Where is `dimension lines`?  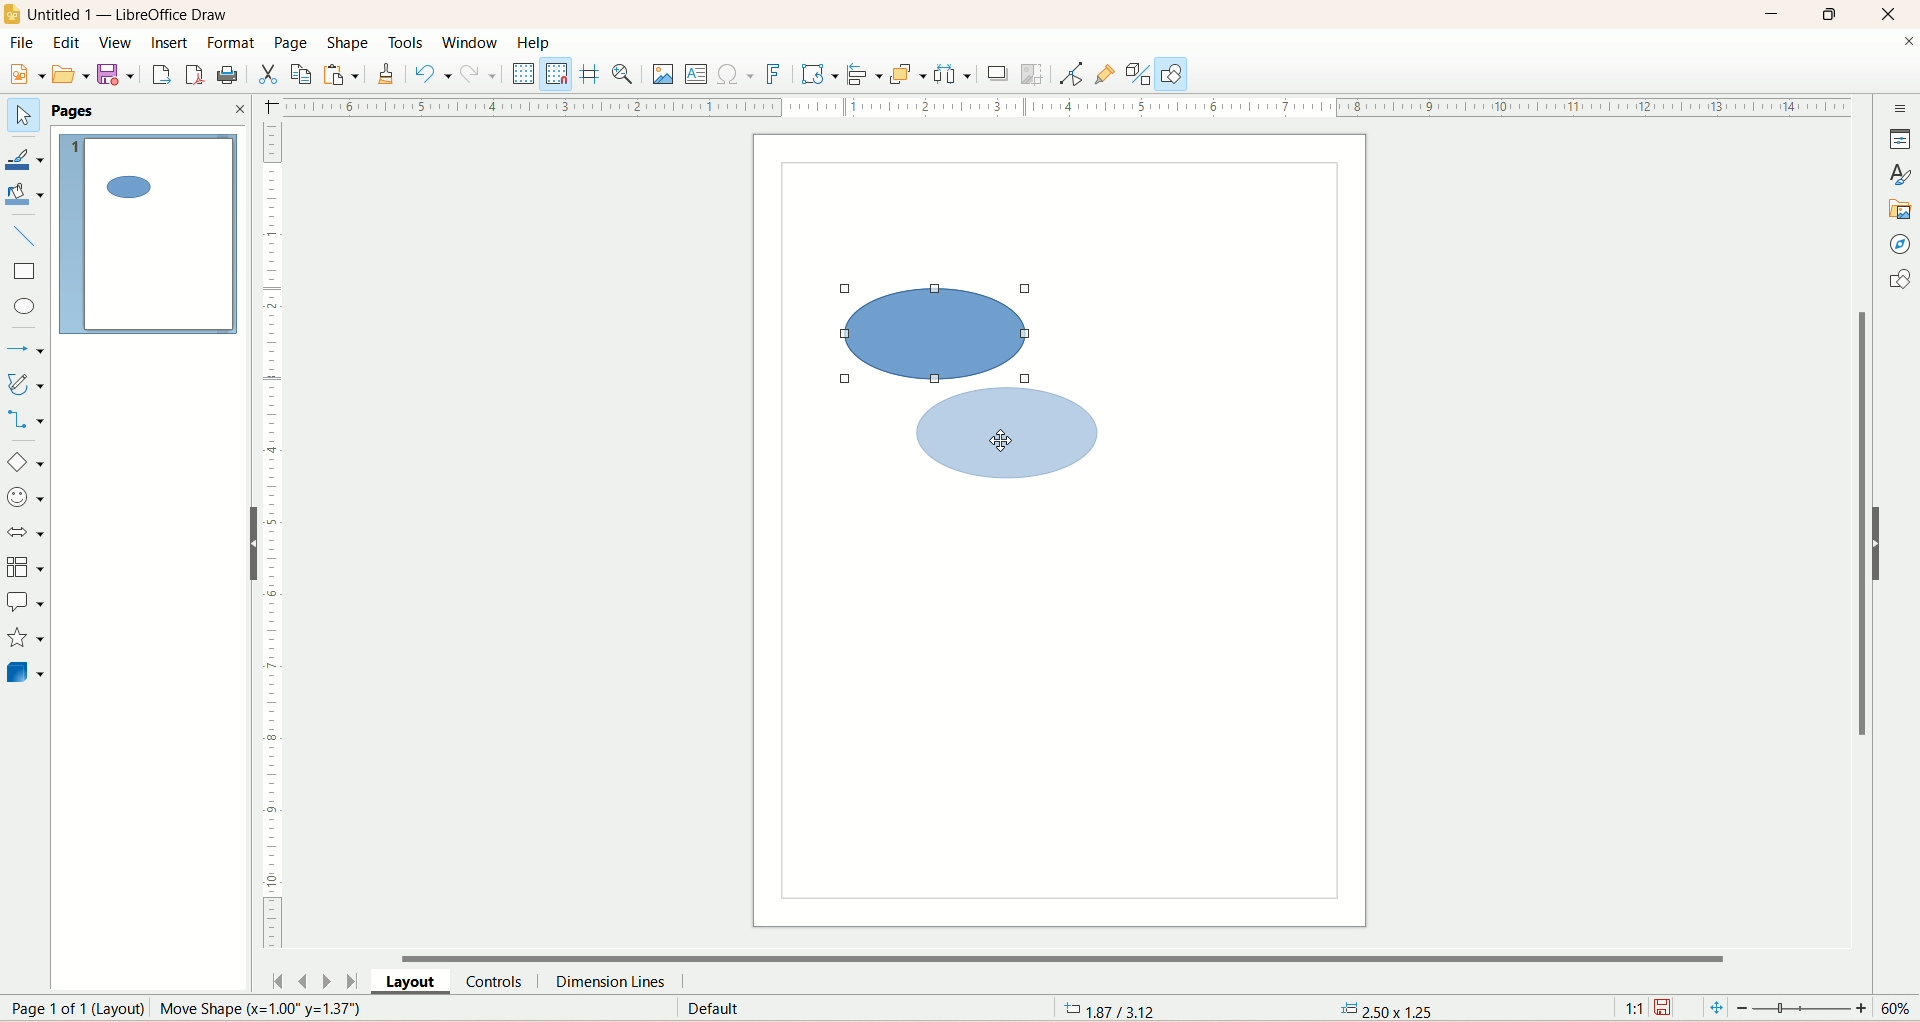 dimension lines is located at coordinates (626, 980).